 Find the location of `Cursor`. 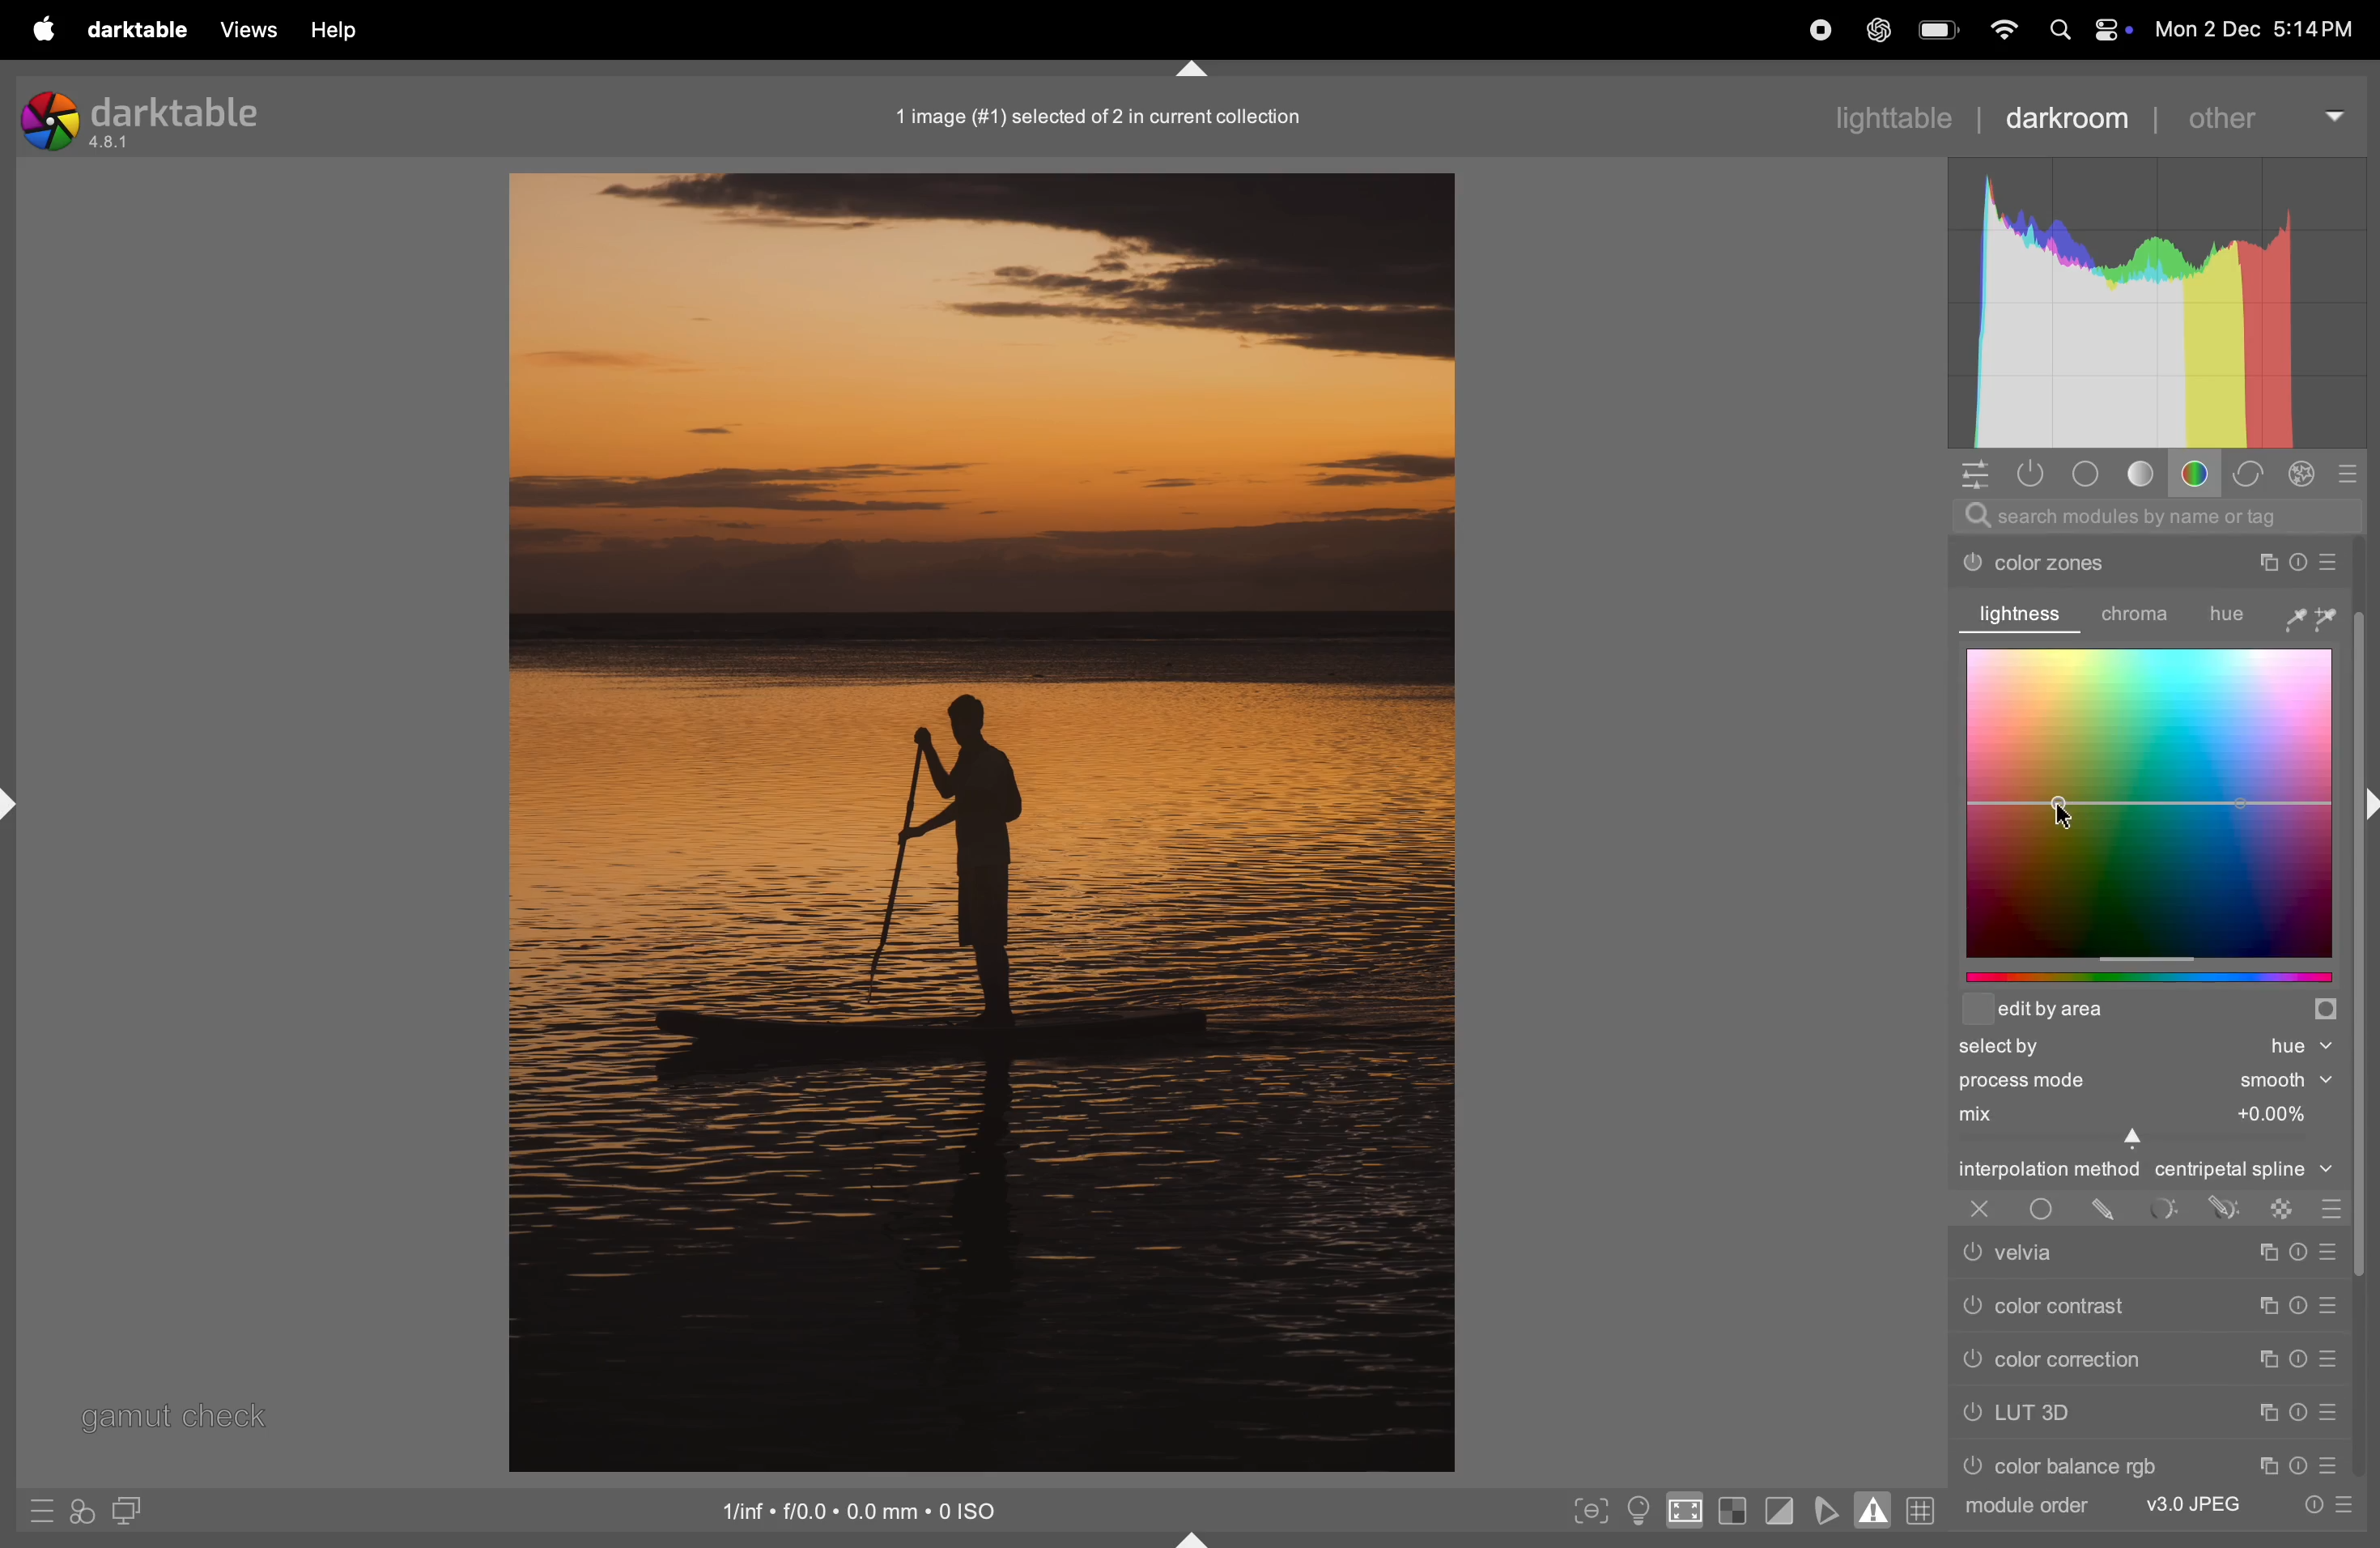

Cursor is located at coordinates (2062, 810).